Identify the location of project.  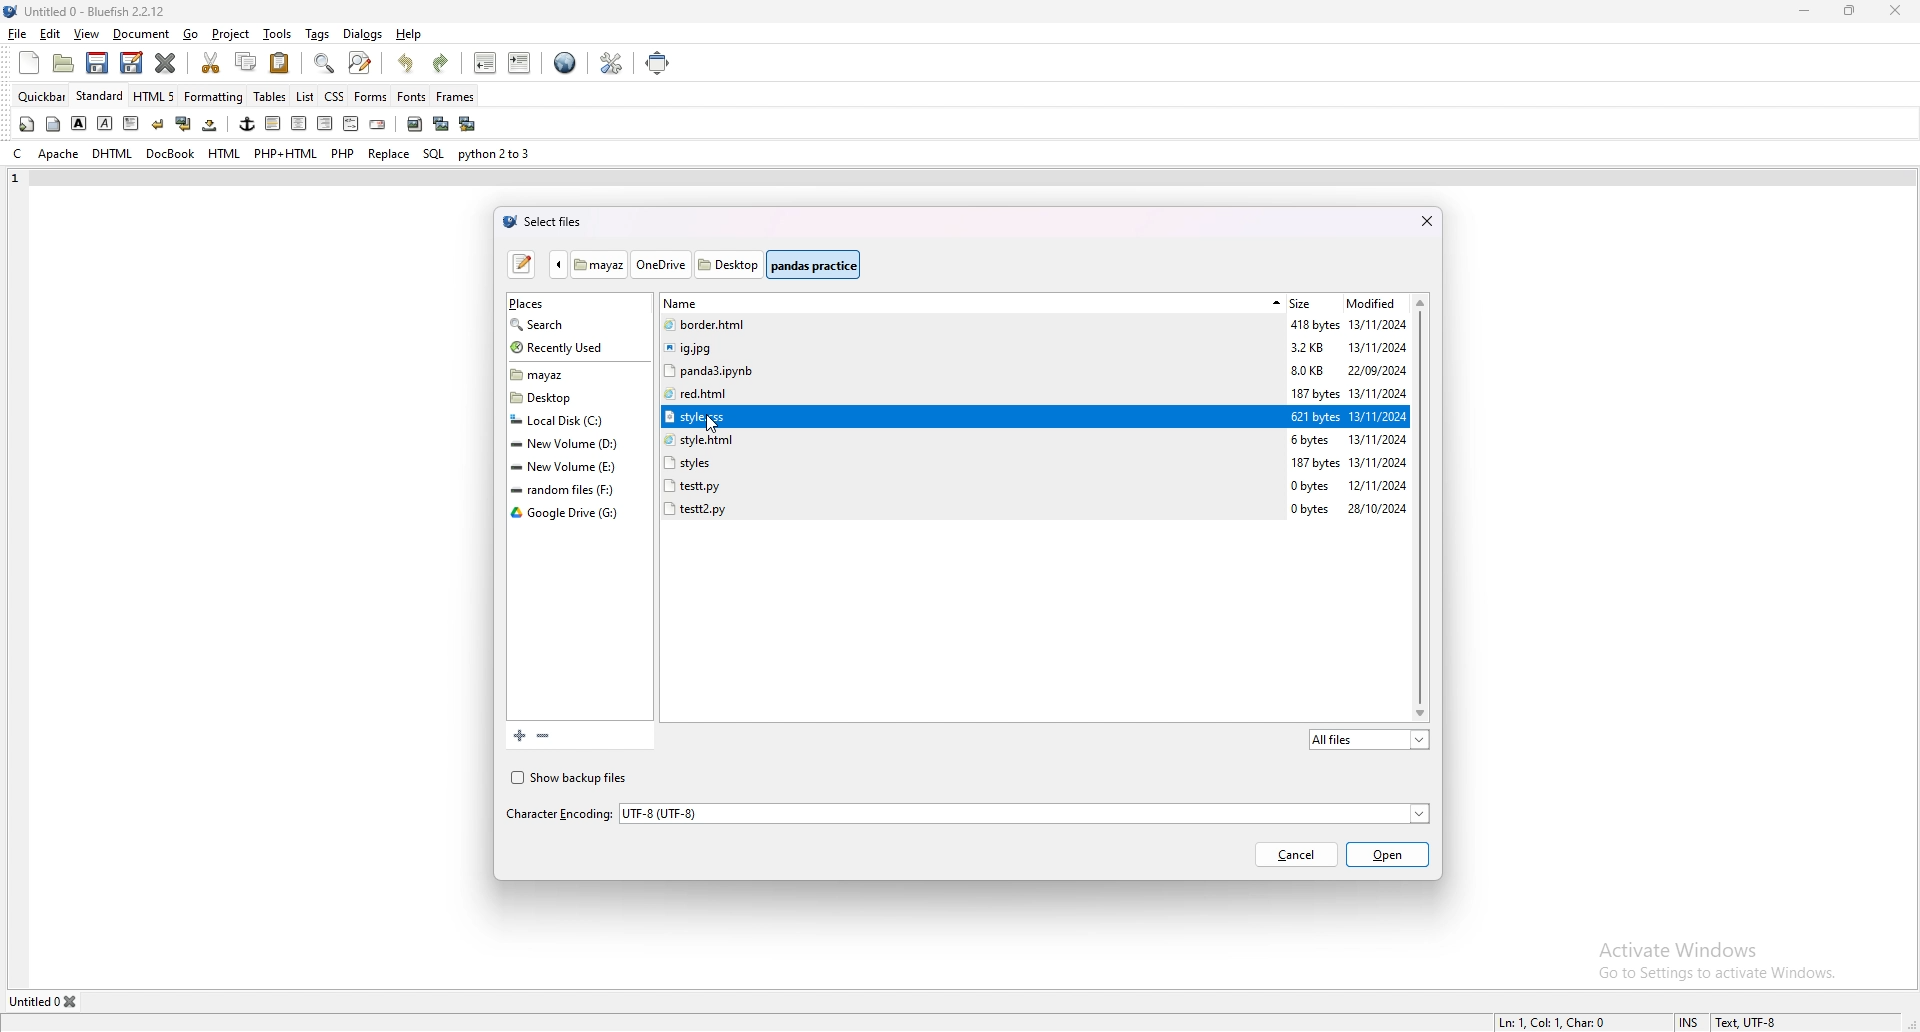
(230, 34).